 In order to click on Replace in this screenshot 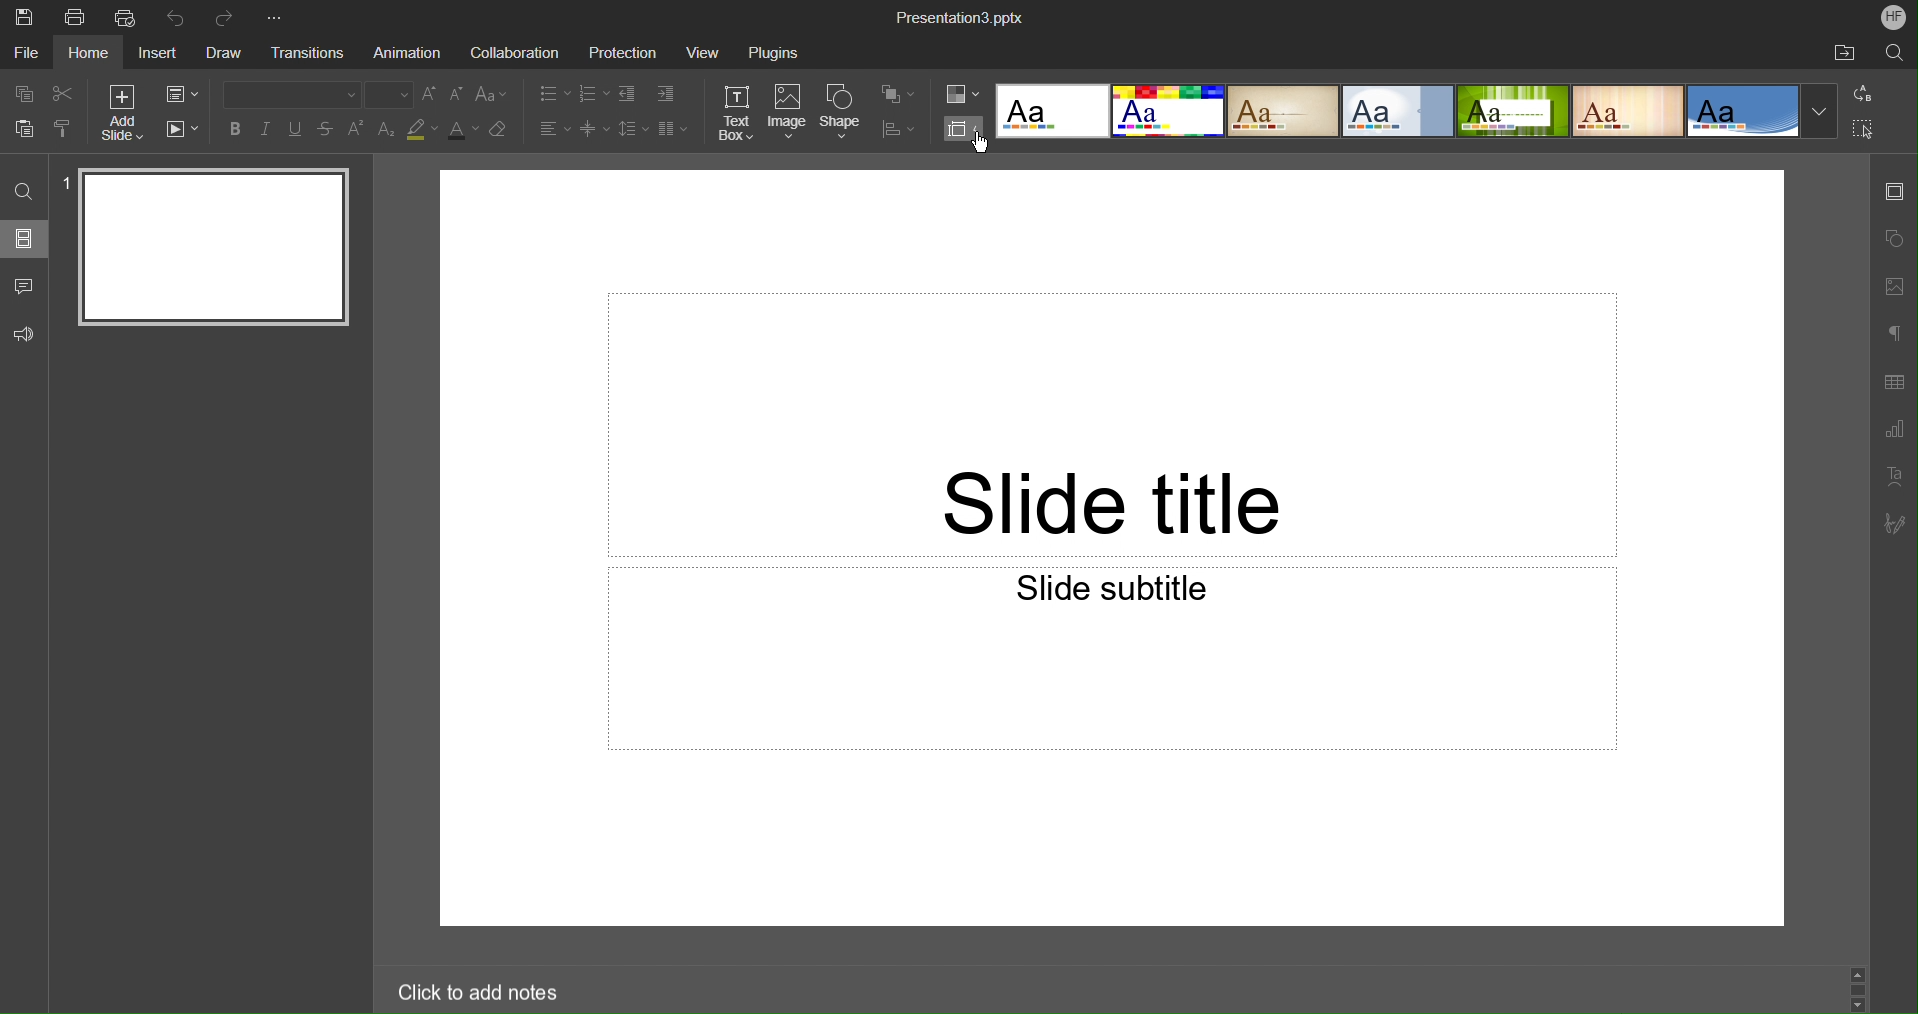, I will do `click(1864, 93)`.